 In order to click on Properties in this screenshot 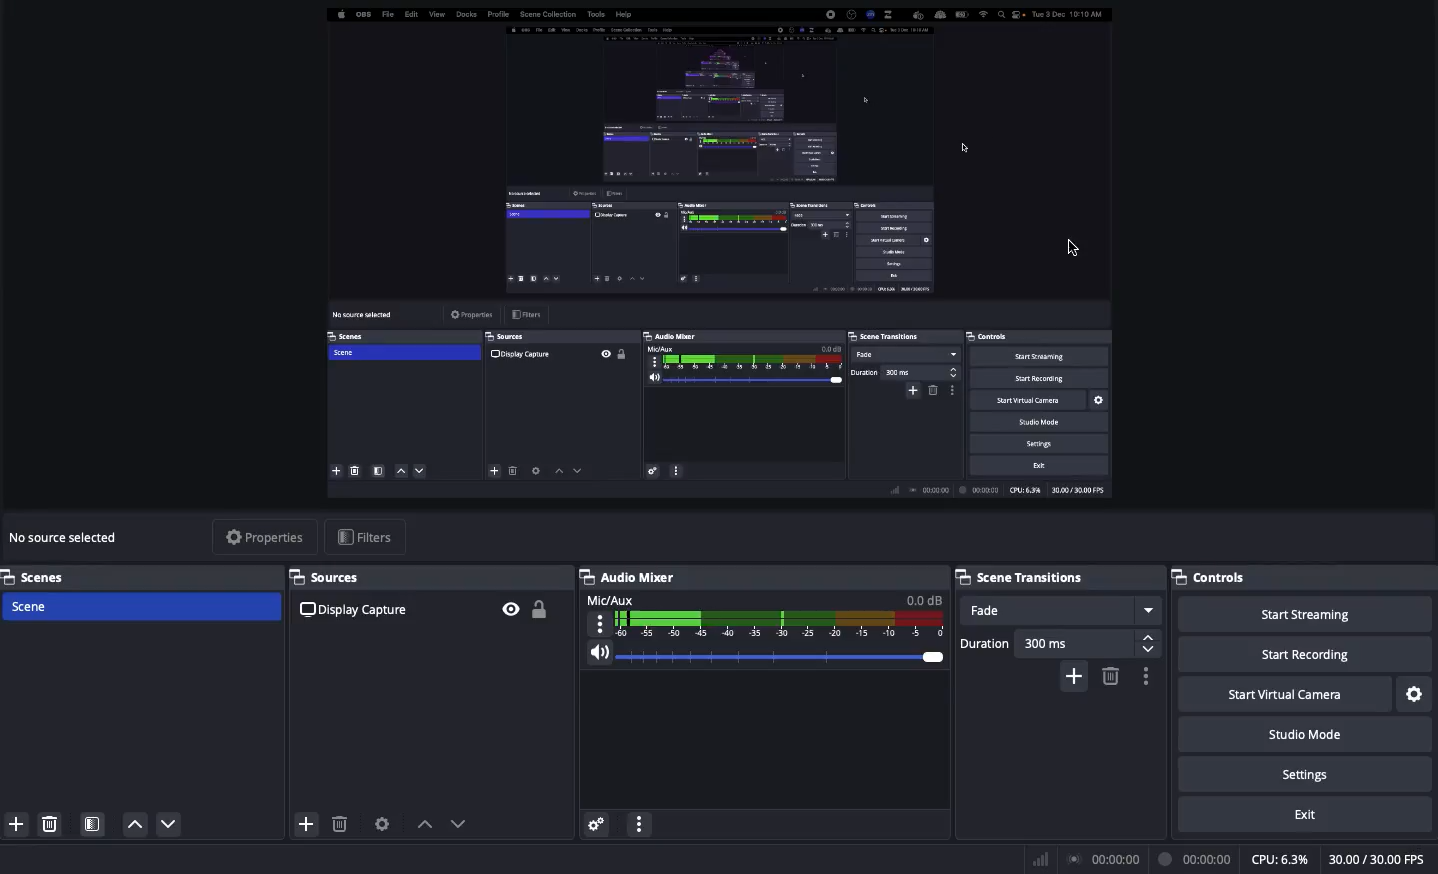, I will do `click(261, 537)`.